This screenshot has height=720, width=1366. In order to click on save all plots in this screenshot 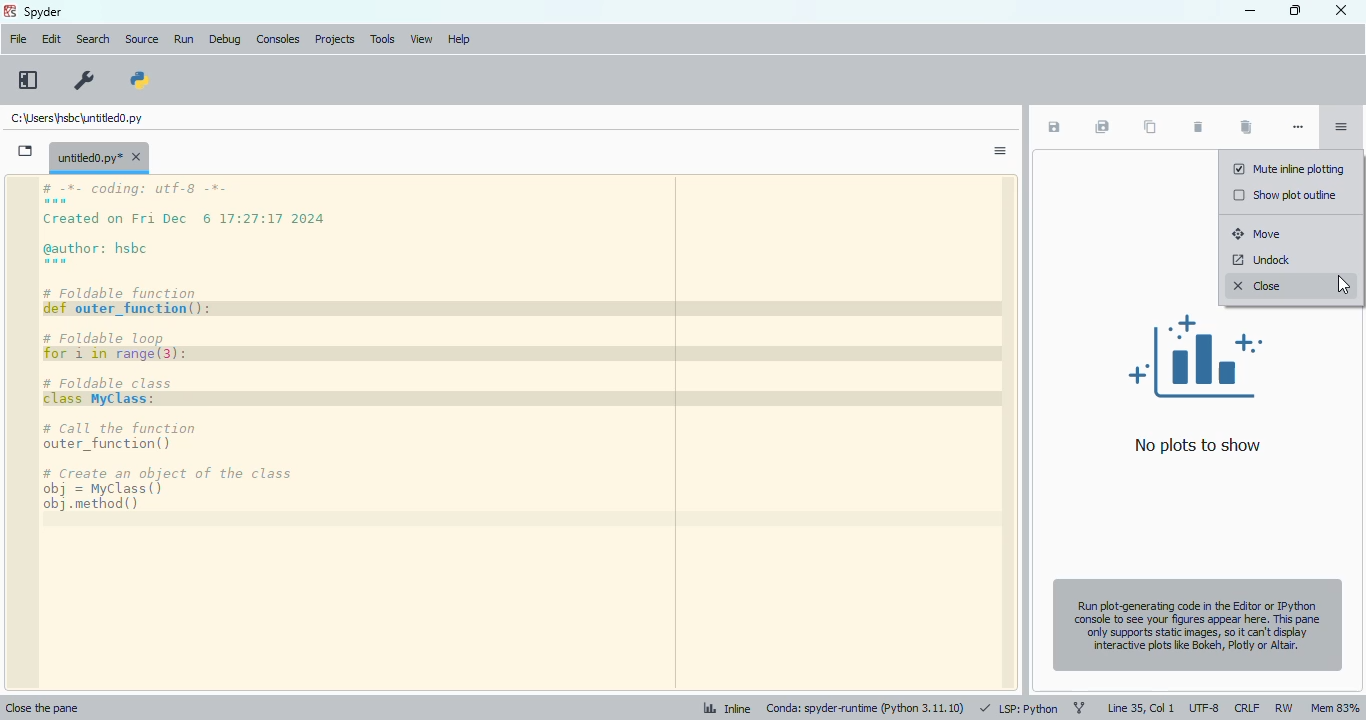, I will do `click(1102, 127)`.